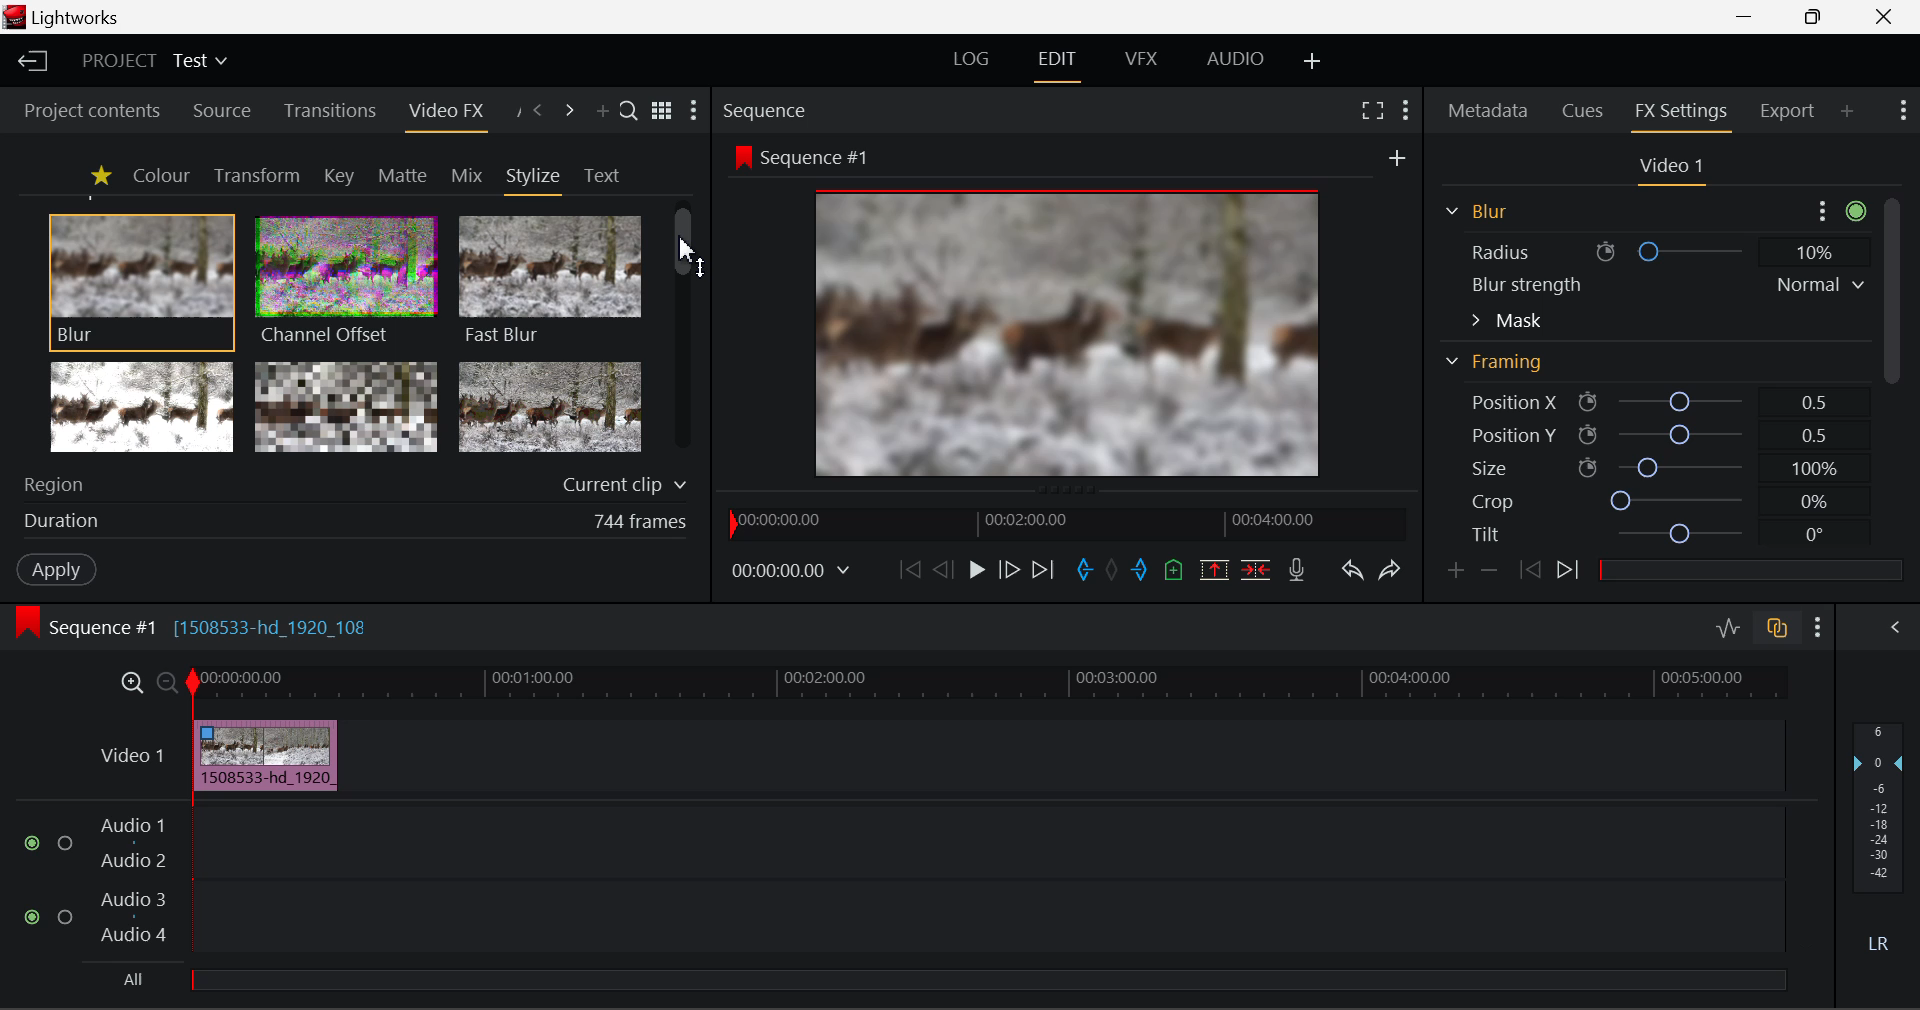 Image resolution: width=1920 pixels, height=1010 pixels. I want to click on Frame Time, so click(792, 569).